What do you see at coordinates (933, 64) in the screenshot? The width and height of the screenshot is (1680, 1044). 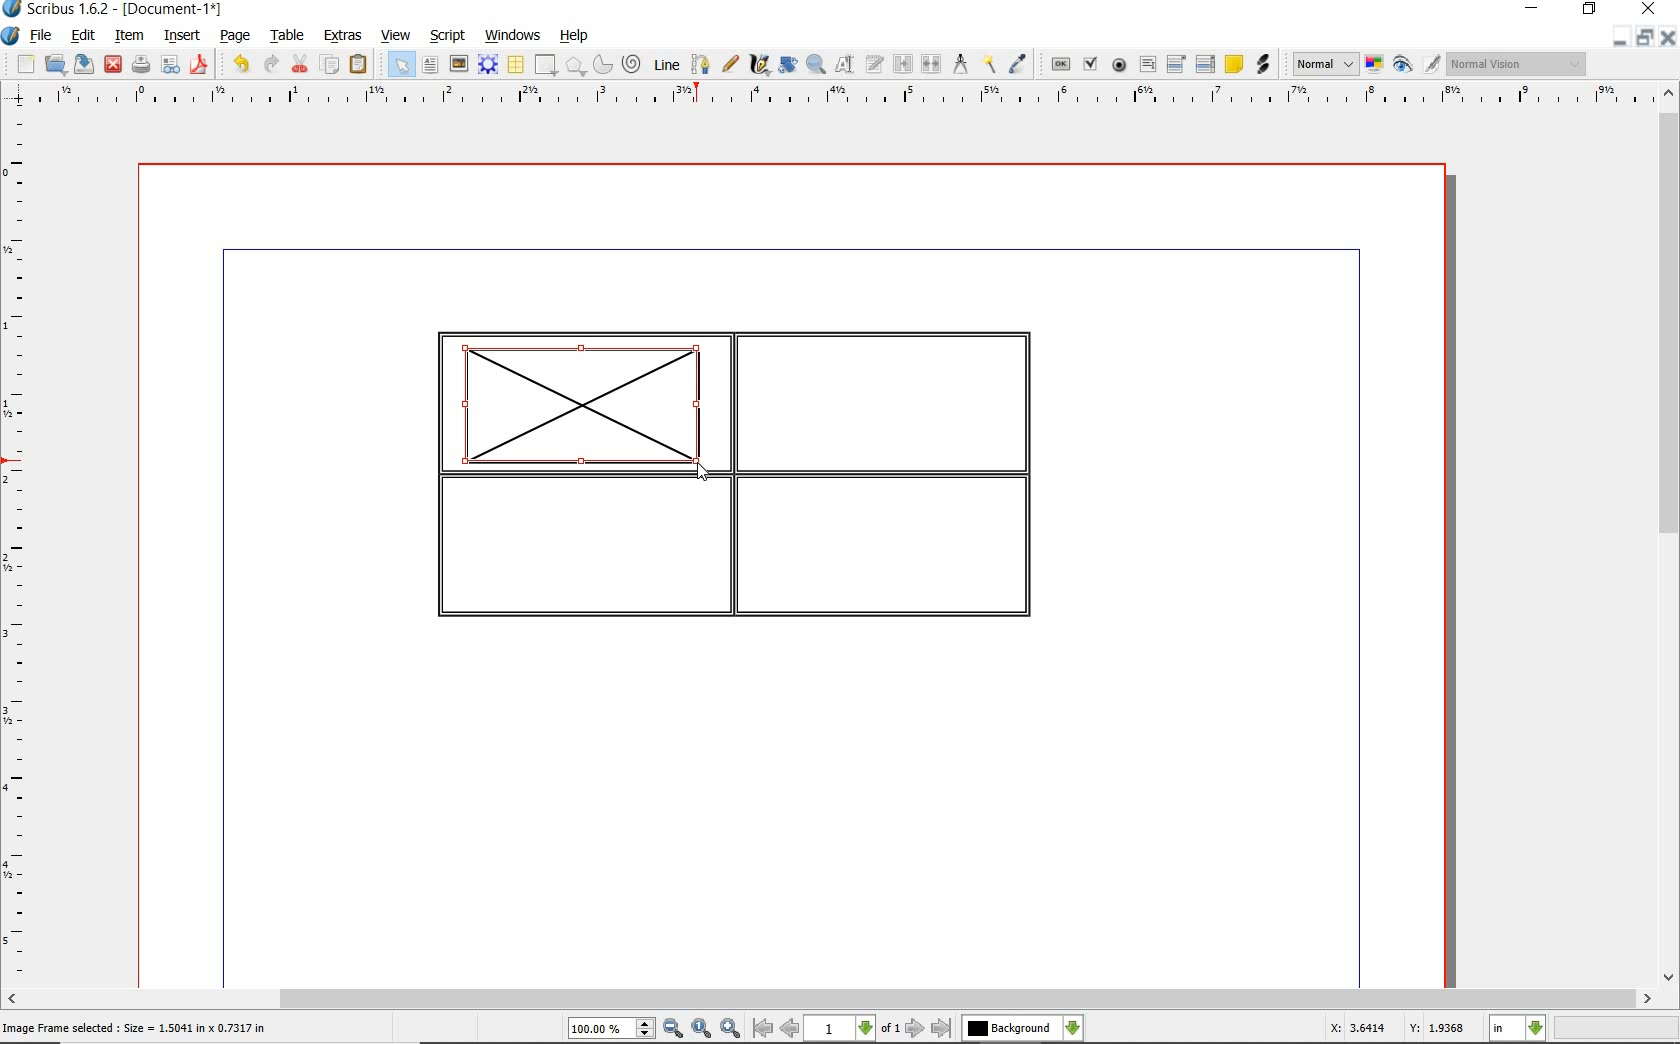 I see `unlink text frames` at bounding box center [933, 64].